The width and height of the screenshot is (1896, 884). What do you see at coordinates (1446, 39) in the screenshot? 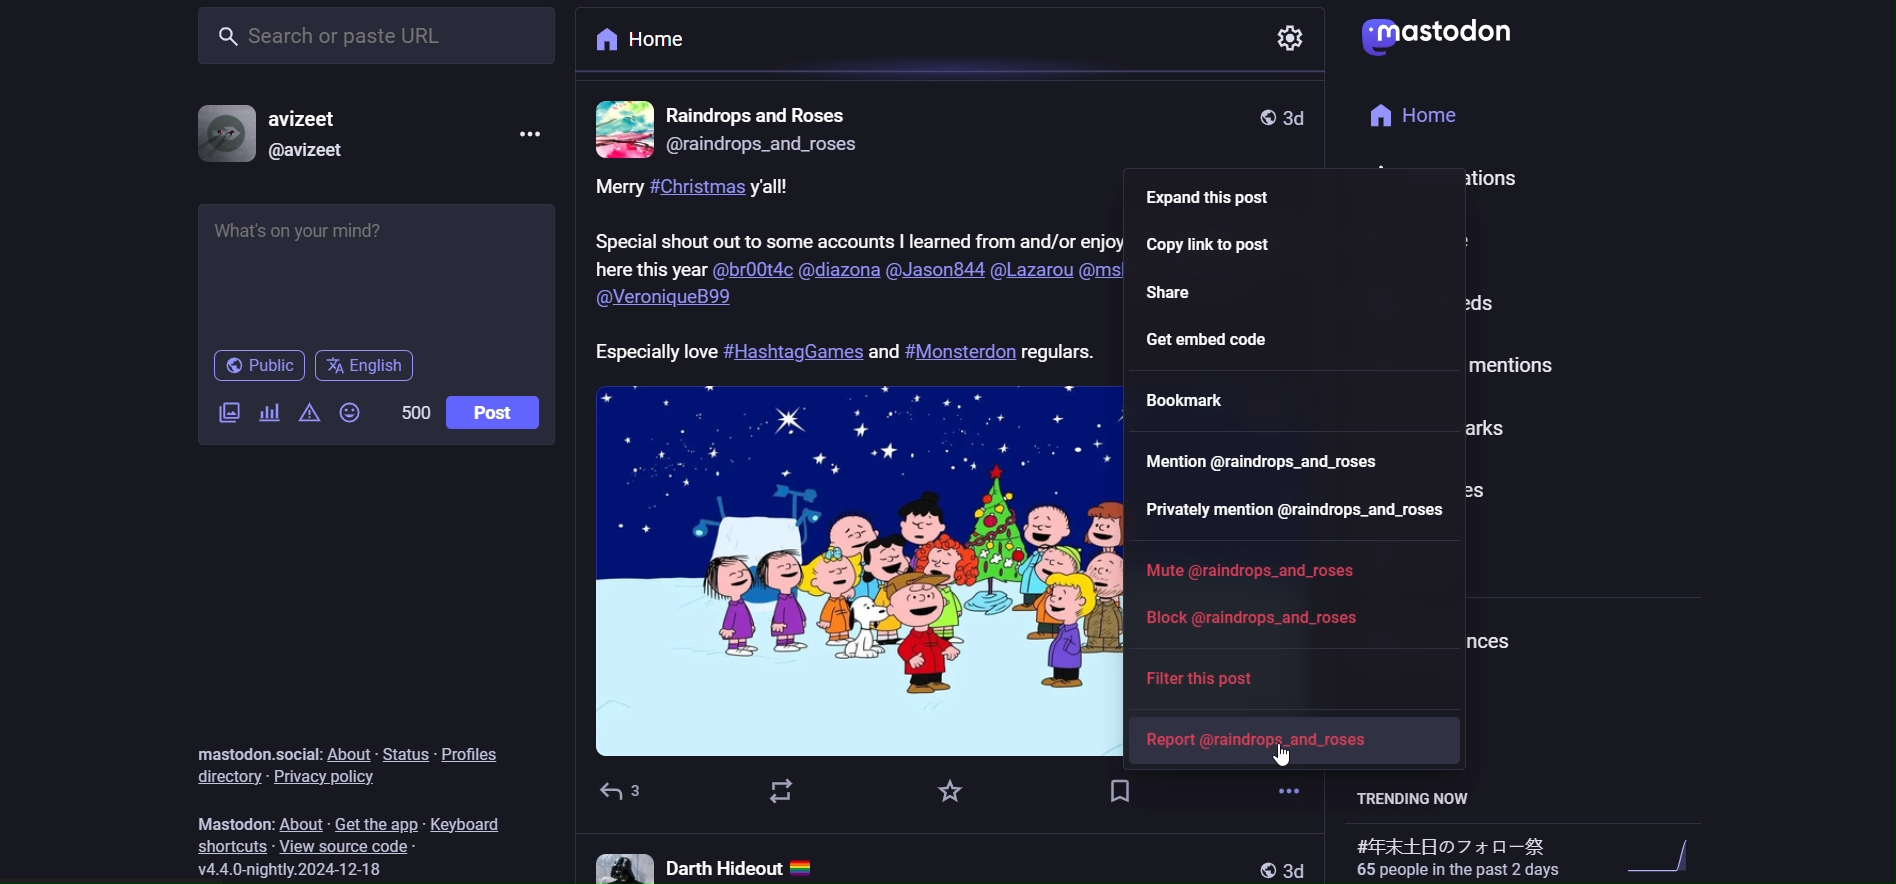
I see `logo` at bounding box center [1446, 39].